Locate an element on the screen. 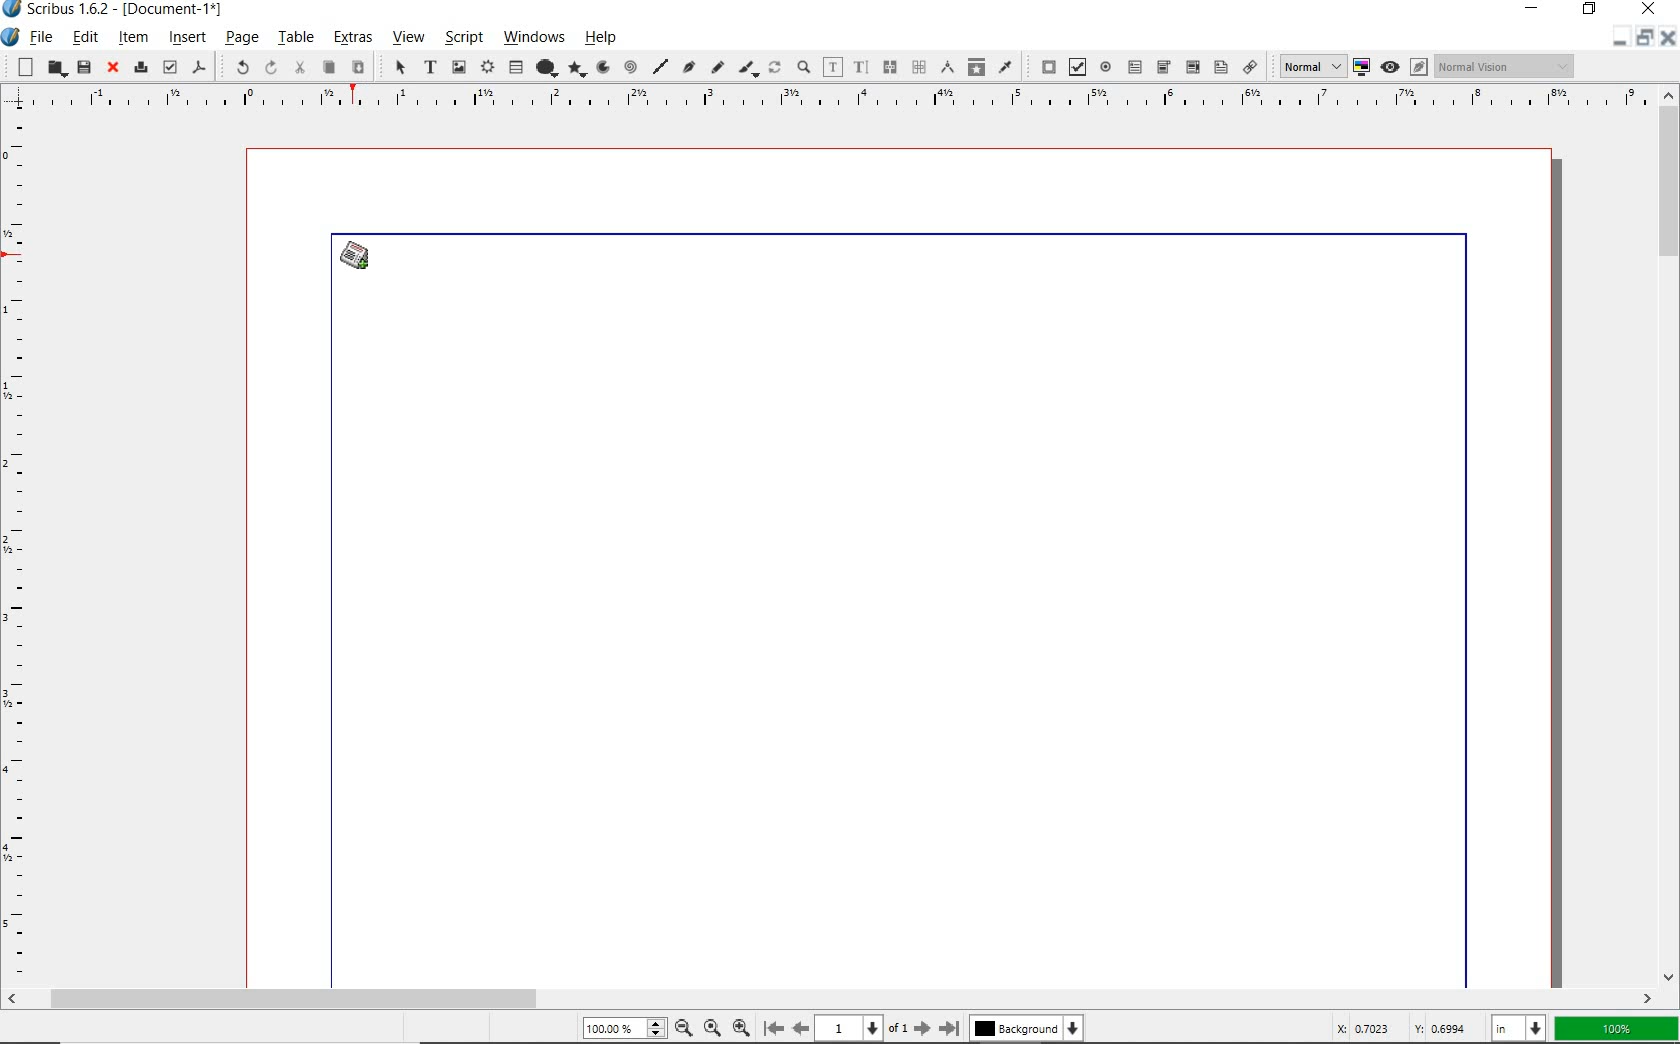  toggle color is located at coordinates (1363, 66).